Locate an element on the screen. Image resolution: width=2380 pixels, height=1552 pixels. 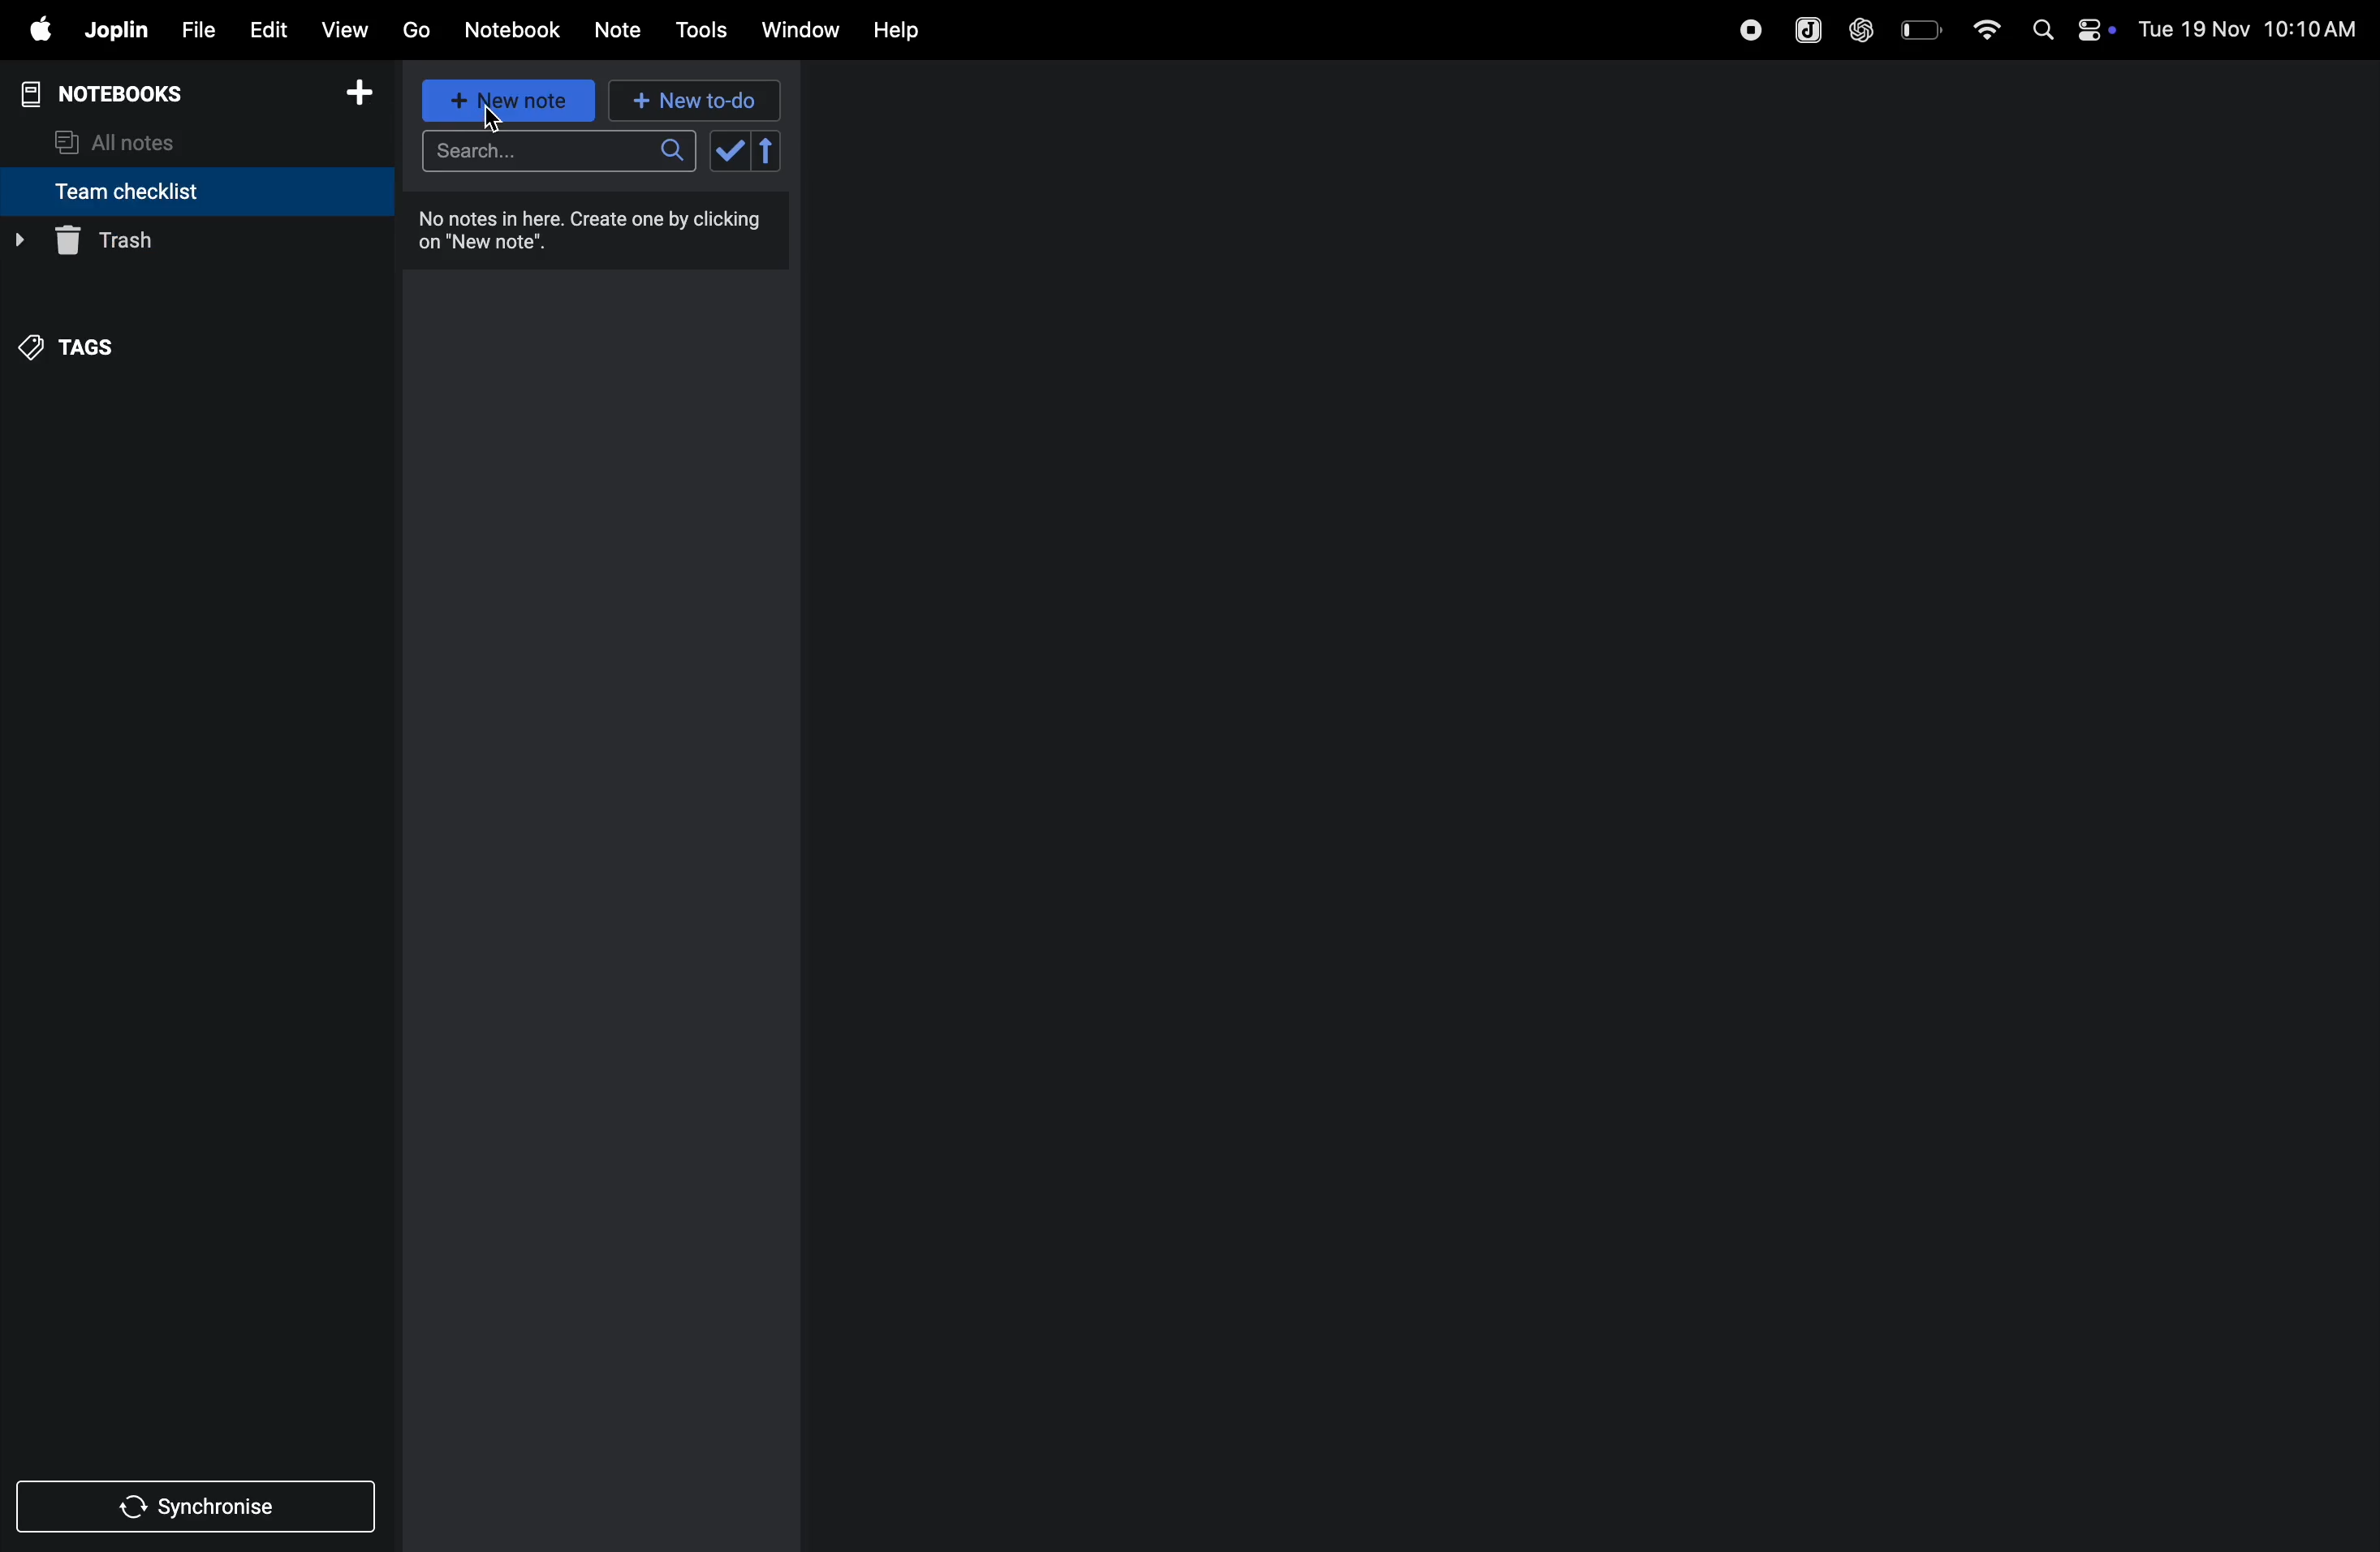
chat gpt is located at coordinates (1858, 29).